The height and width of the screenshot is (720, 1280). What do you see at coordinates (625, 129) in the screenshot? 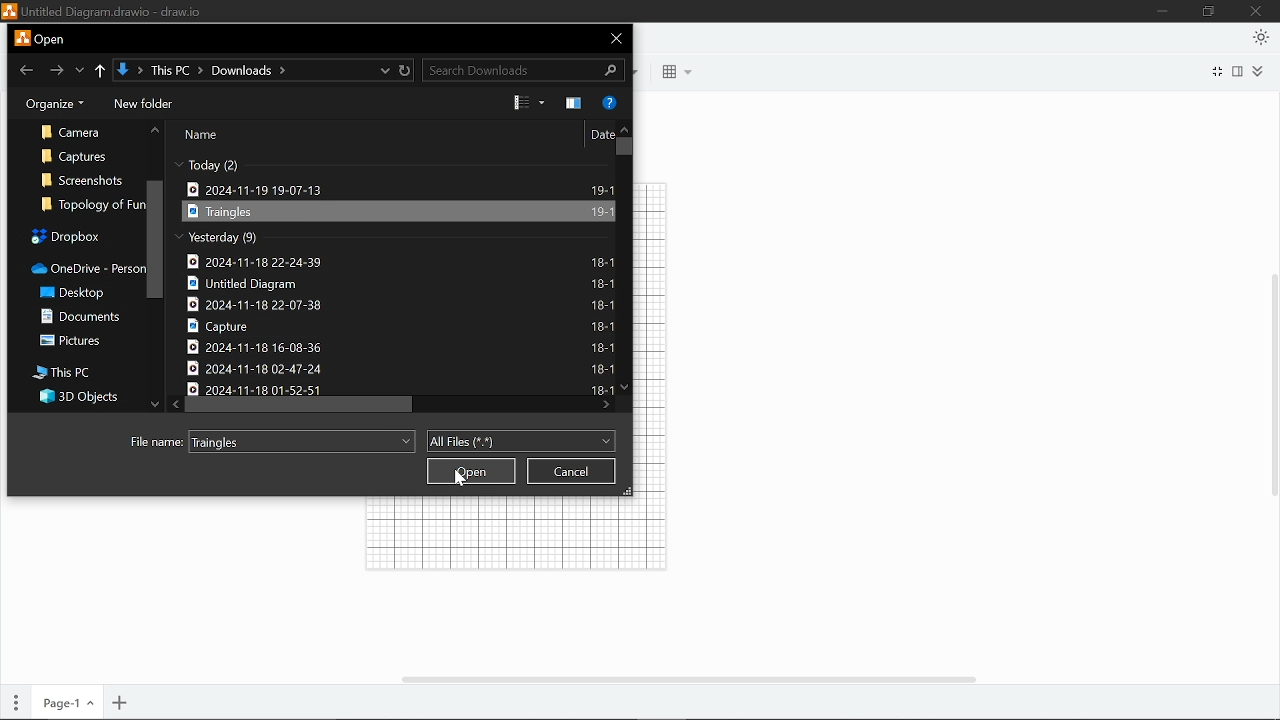
I see `Move up in files` at bounding box center [625, 129].